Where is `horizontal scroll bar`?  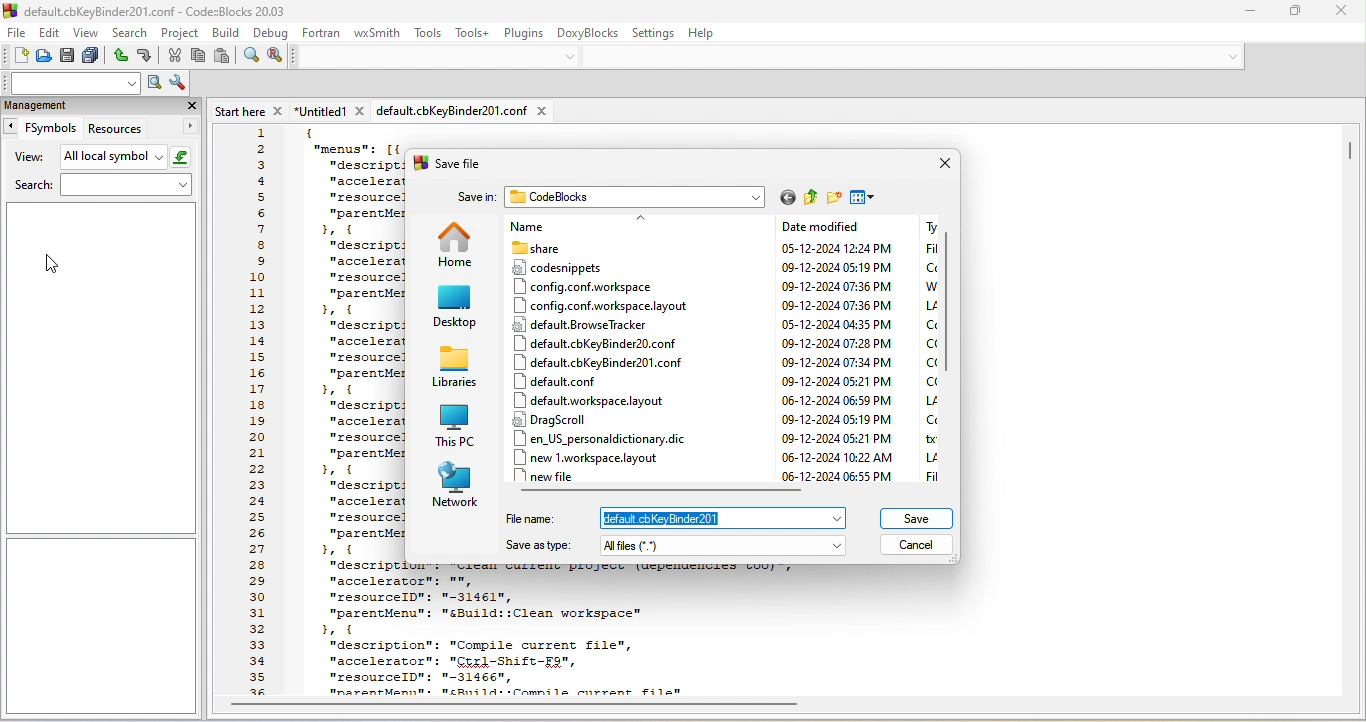
horizontal scroll bar is located at coordinates (514, 705).